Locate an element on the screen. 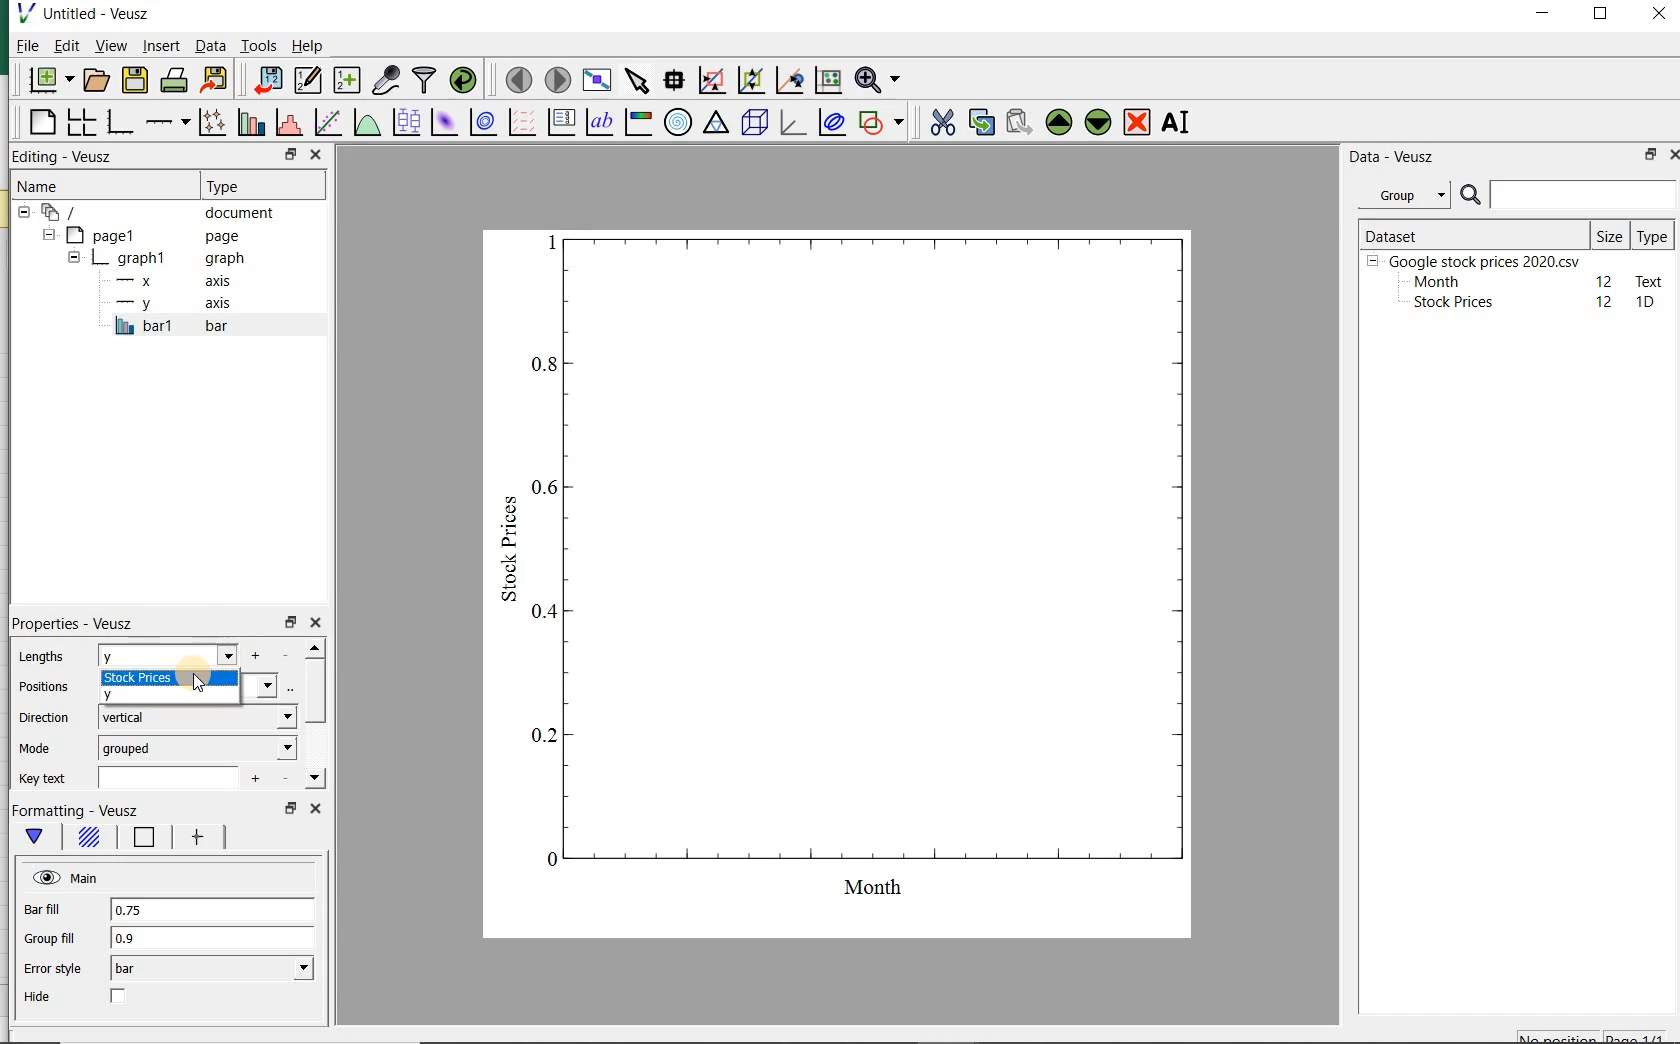 This screenshot has height=1044, width=1680. check/uncheck is located at coordinates (120, 997).